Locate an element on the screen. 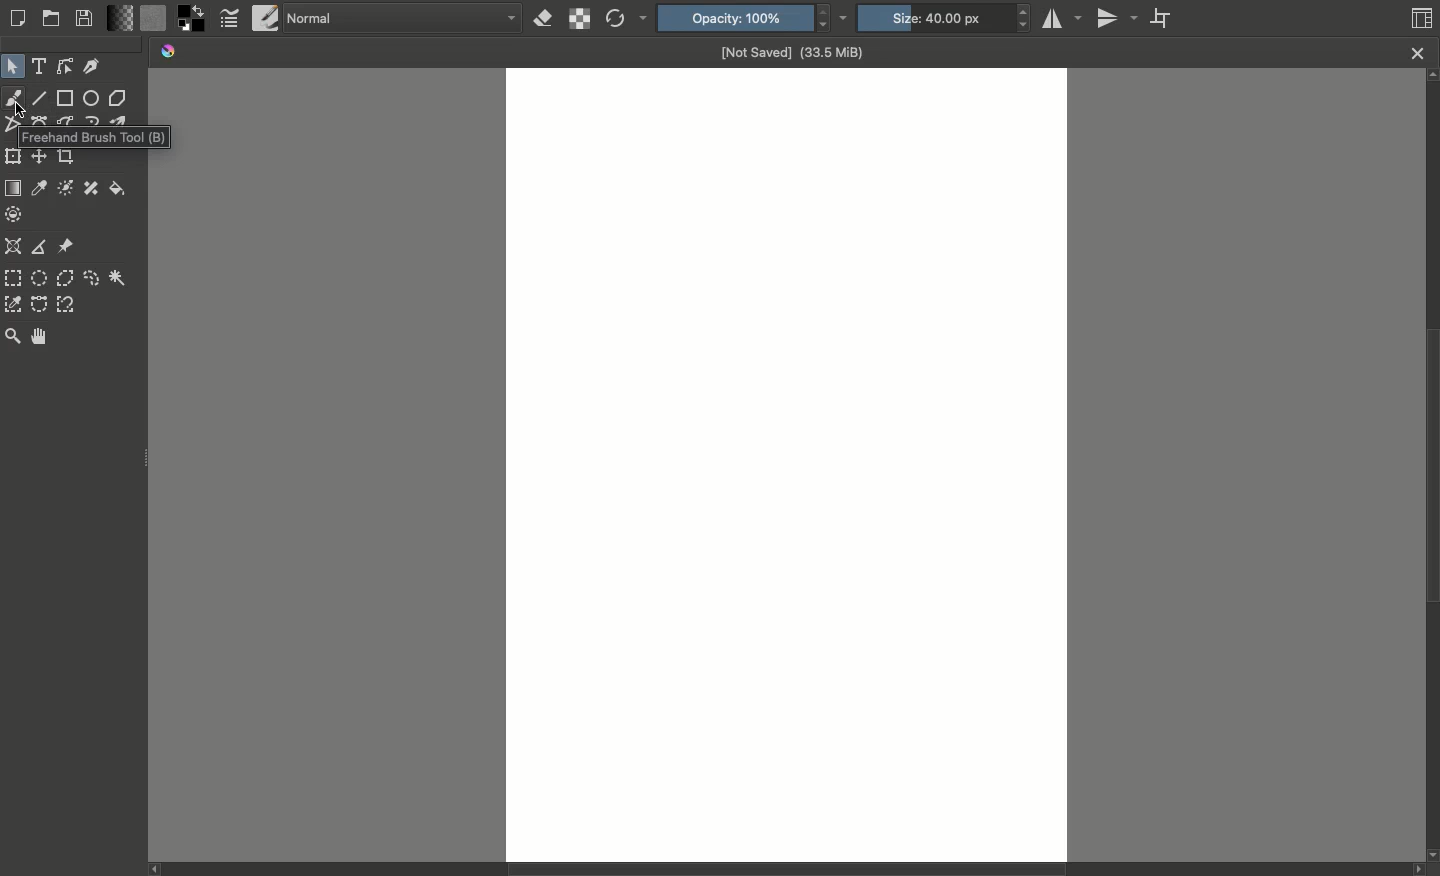 This screenshot has height=876, width=1440. Smart patch tool is located at coordinates (91, 188).